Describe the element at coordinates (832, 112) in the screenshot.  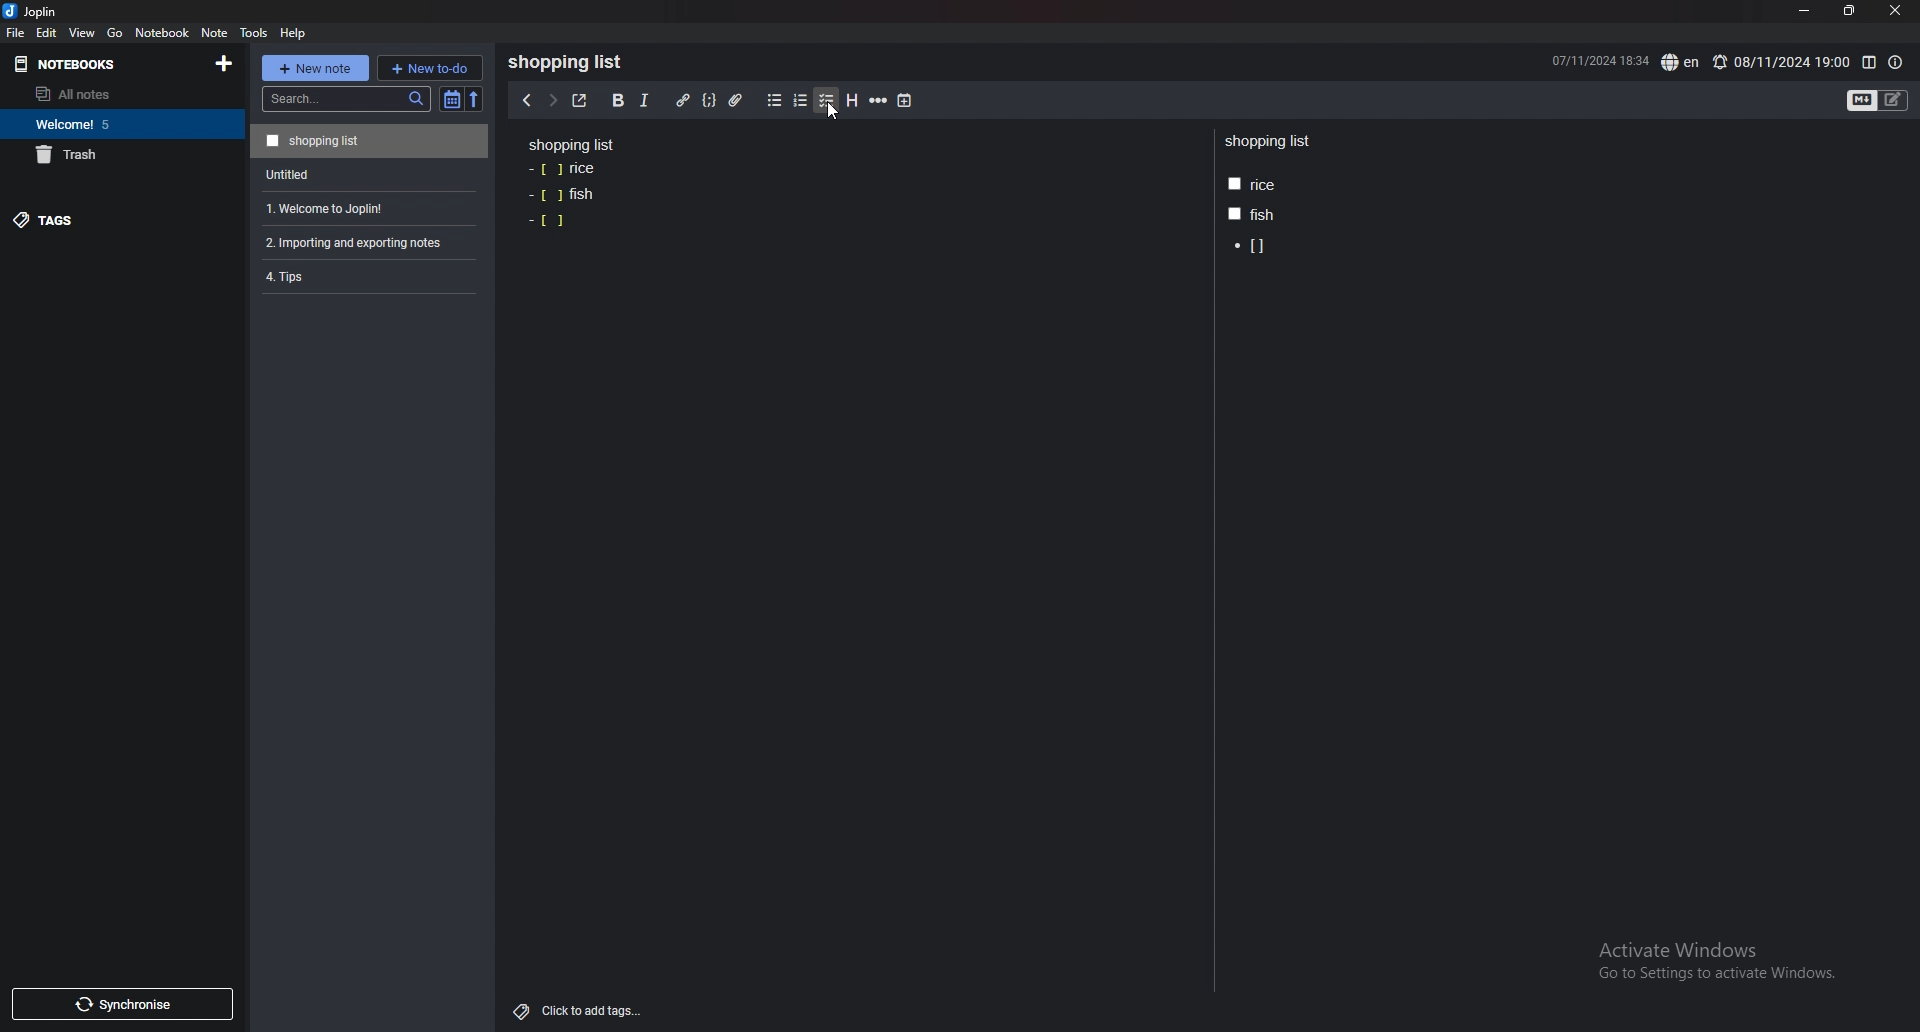
I see `cursor` at that location.